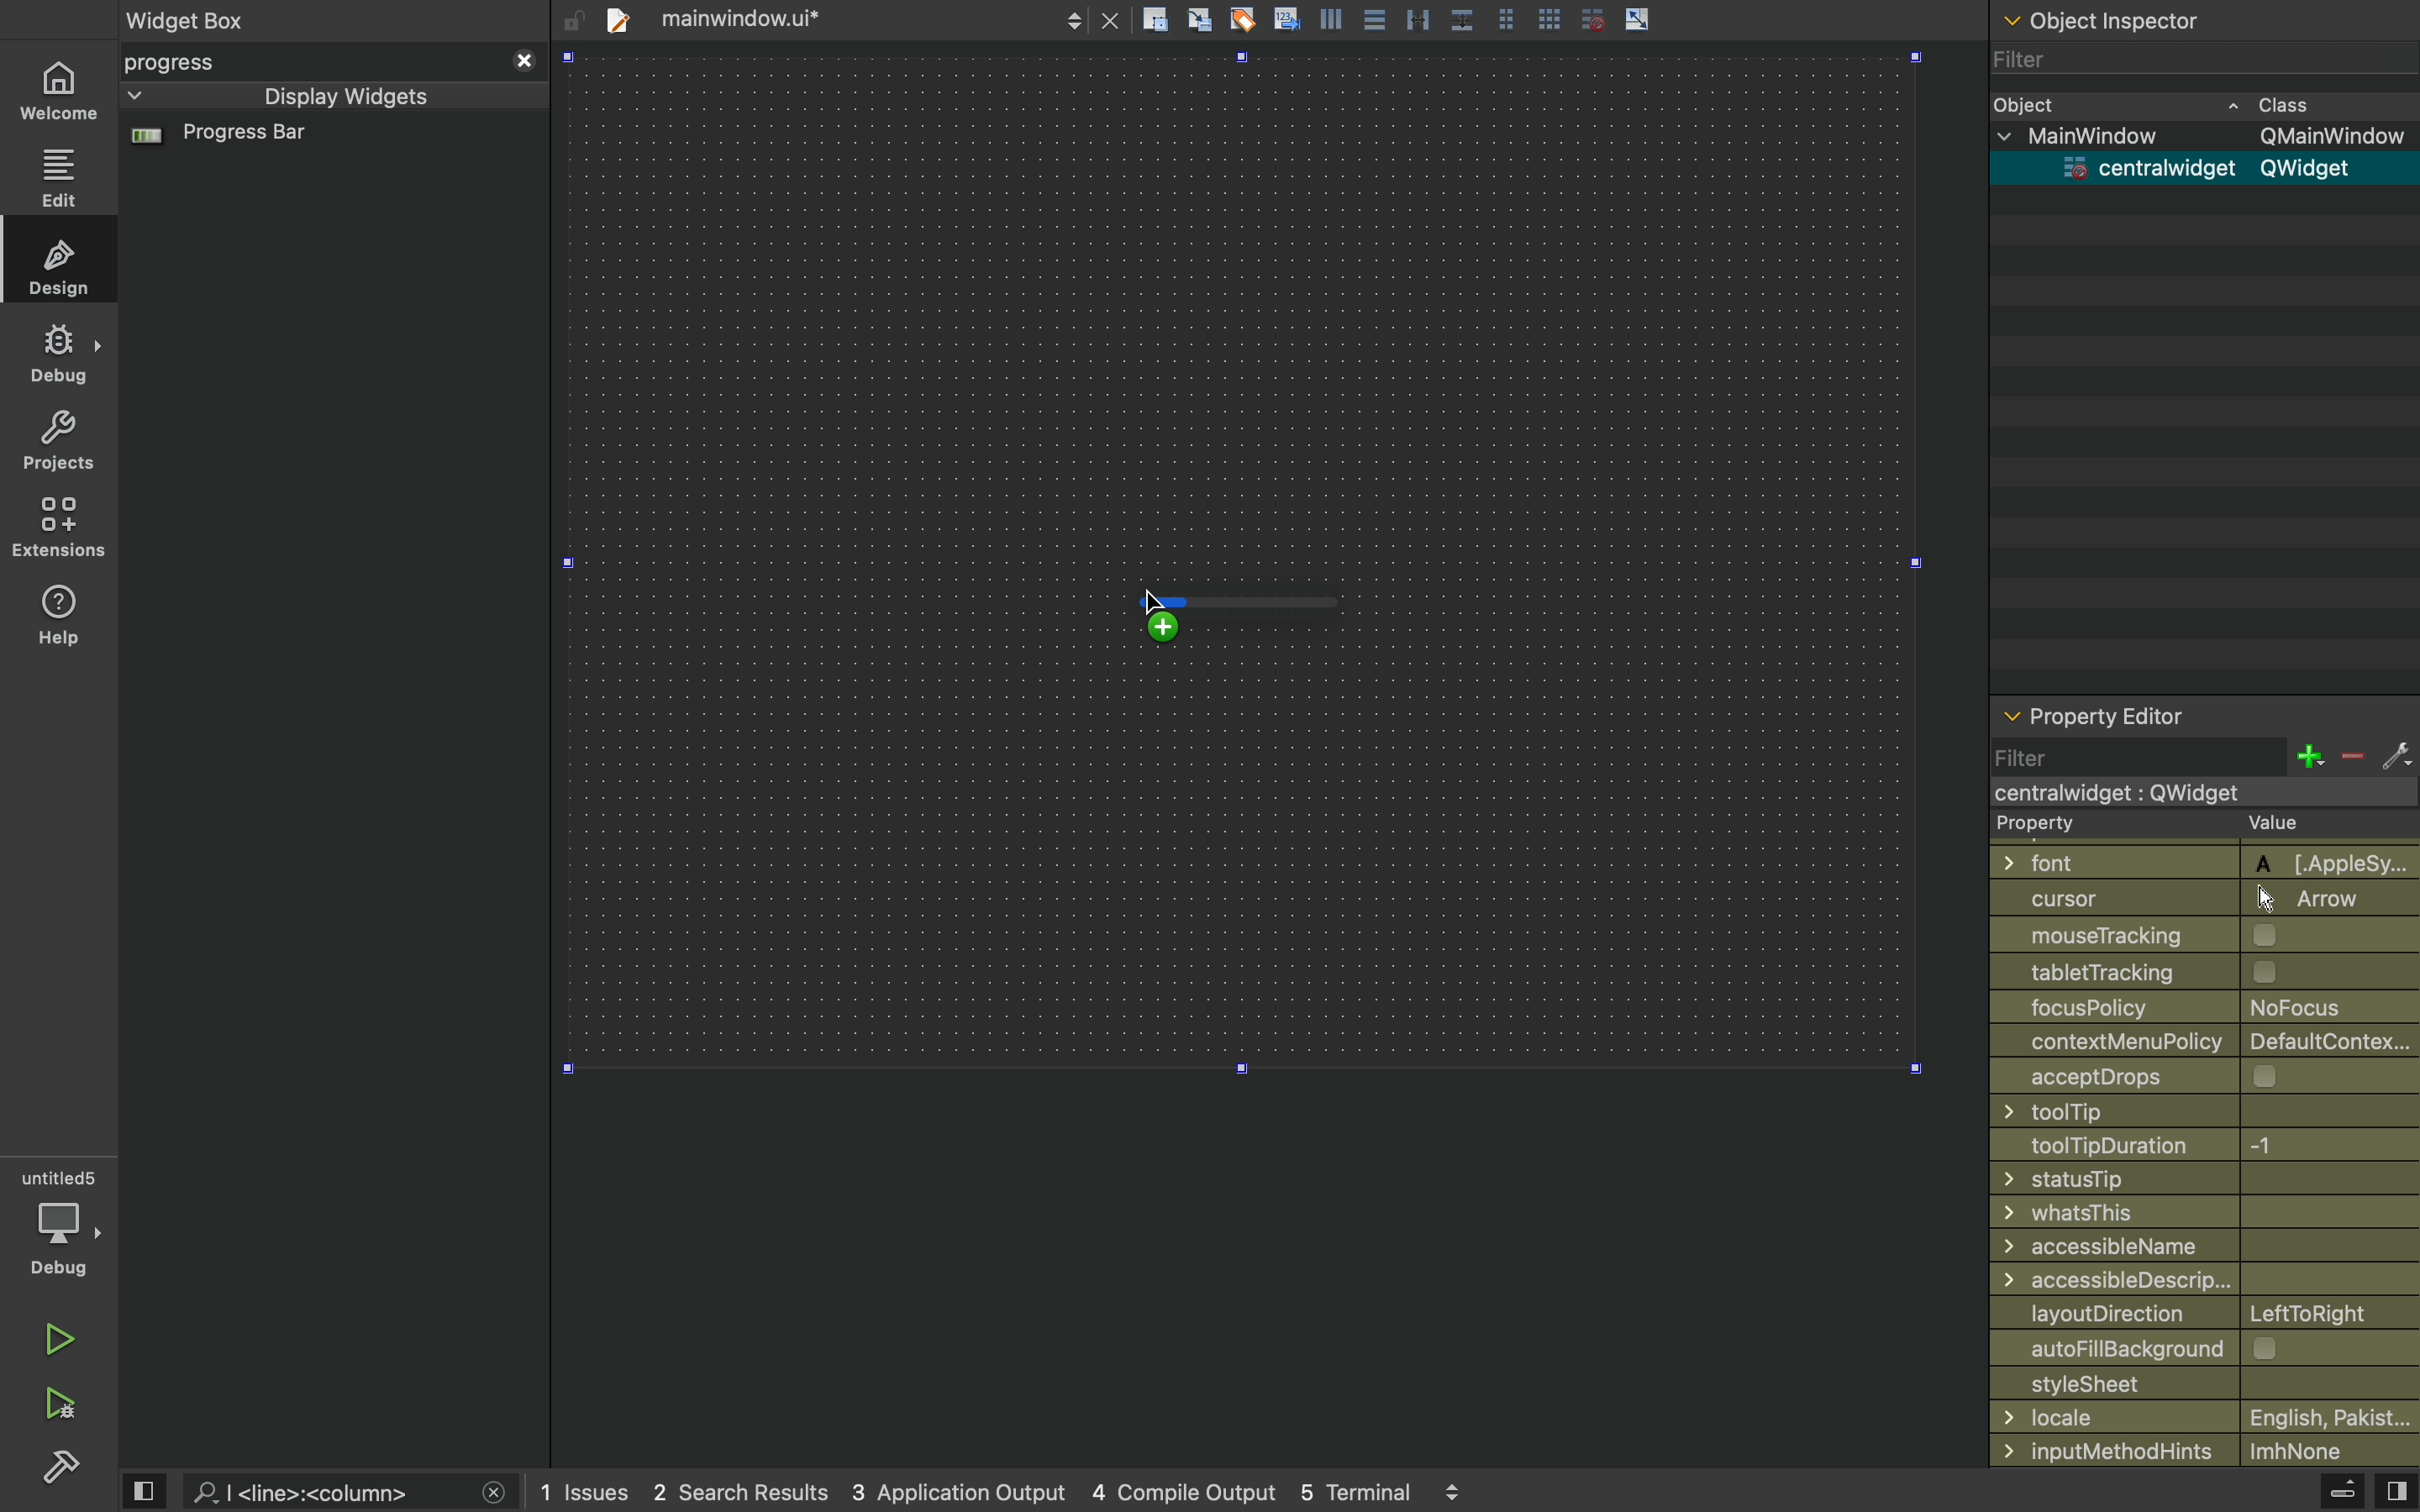  Describe the element at coordinates (2197, 168) in the screenshot. I see `centrawidget` at that location.